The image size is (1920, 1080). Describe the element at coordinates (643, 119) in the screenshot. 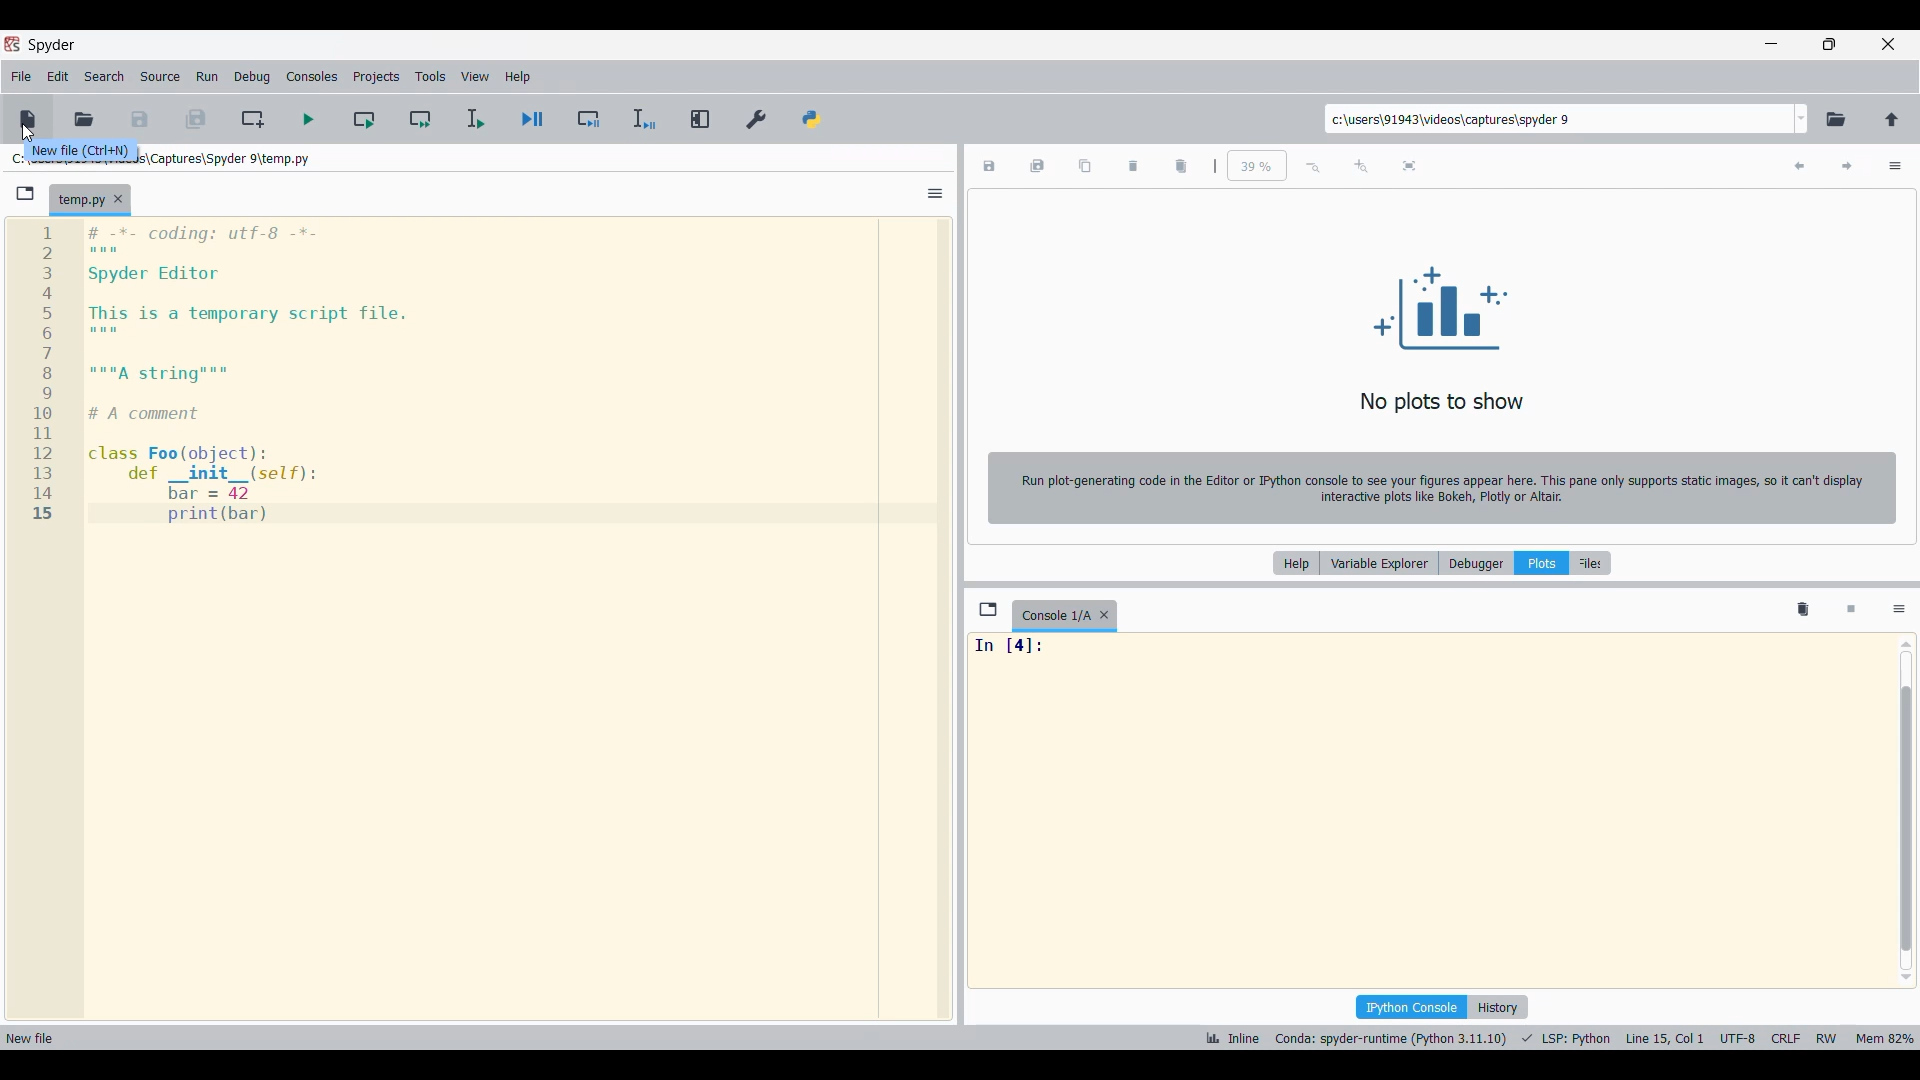

I see `Debug selection/current line` at that location.